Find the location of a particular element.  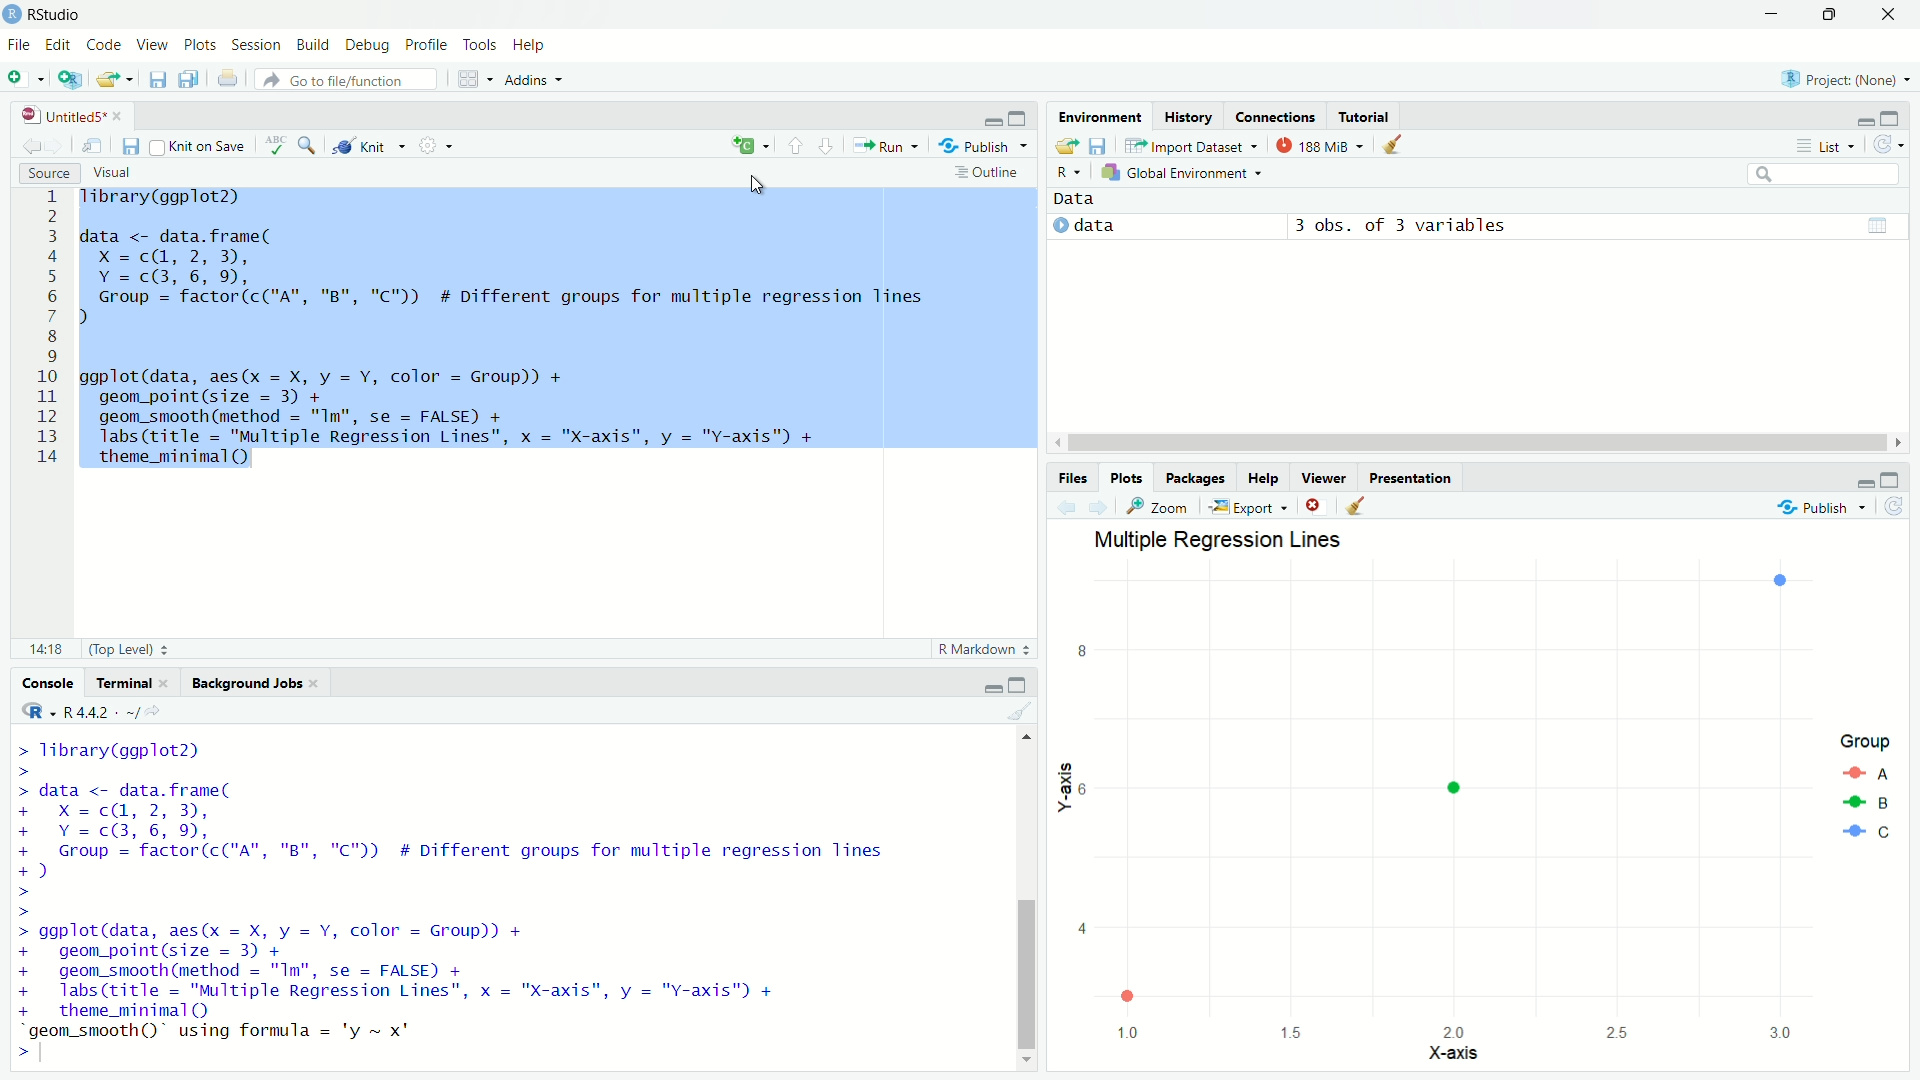

minimise is located at coordinates (978, 686).